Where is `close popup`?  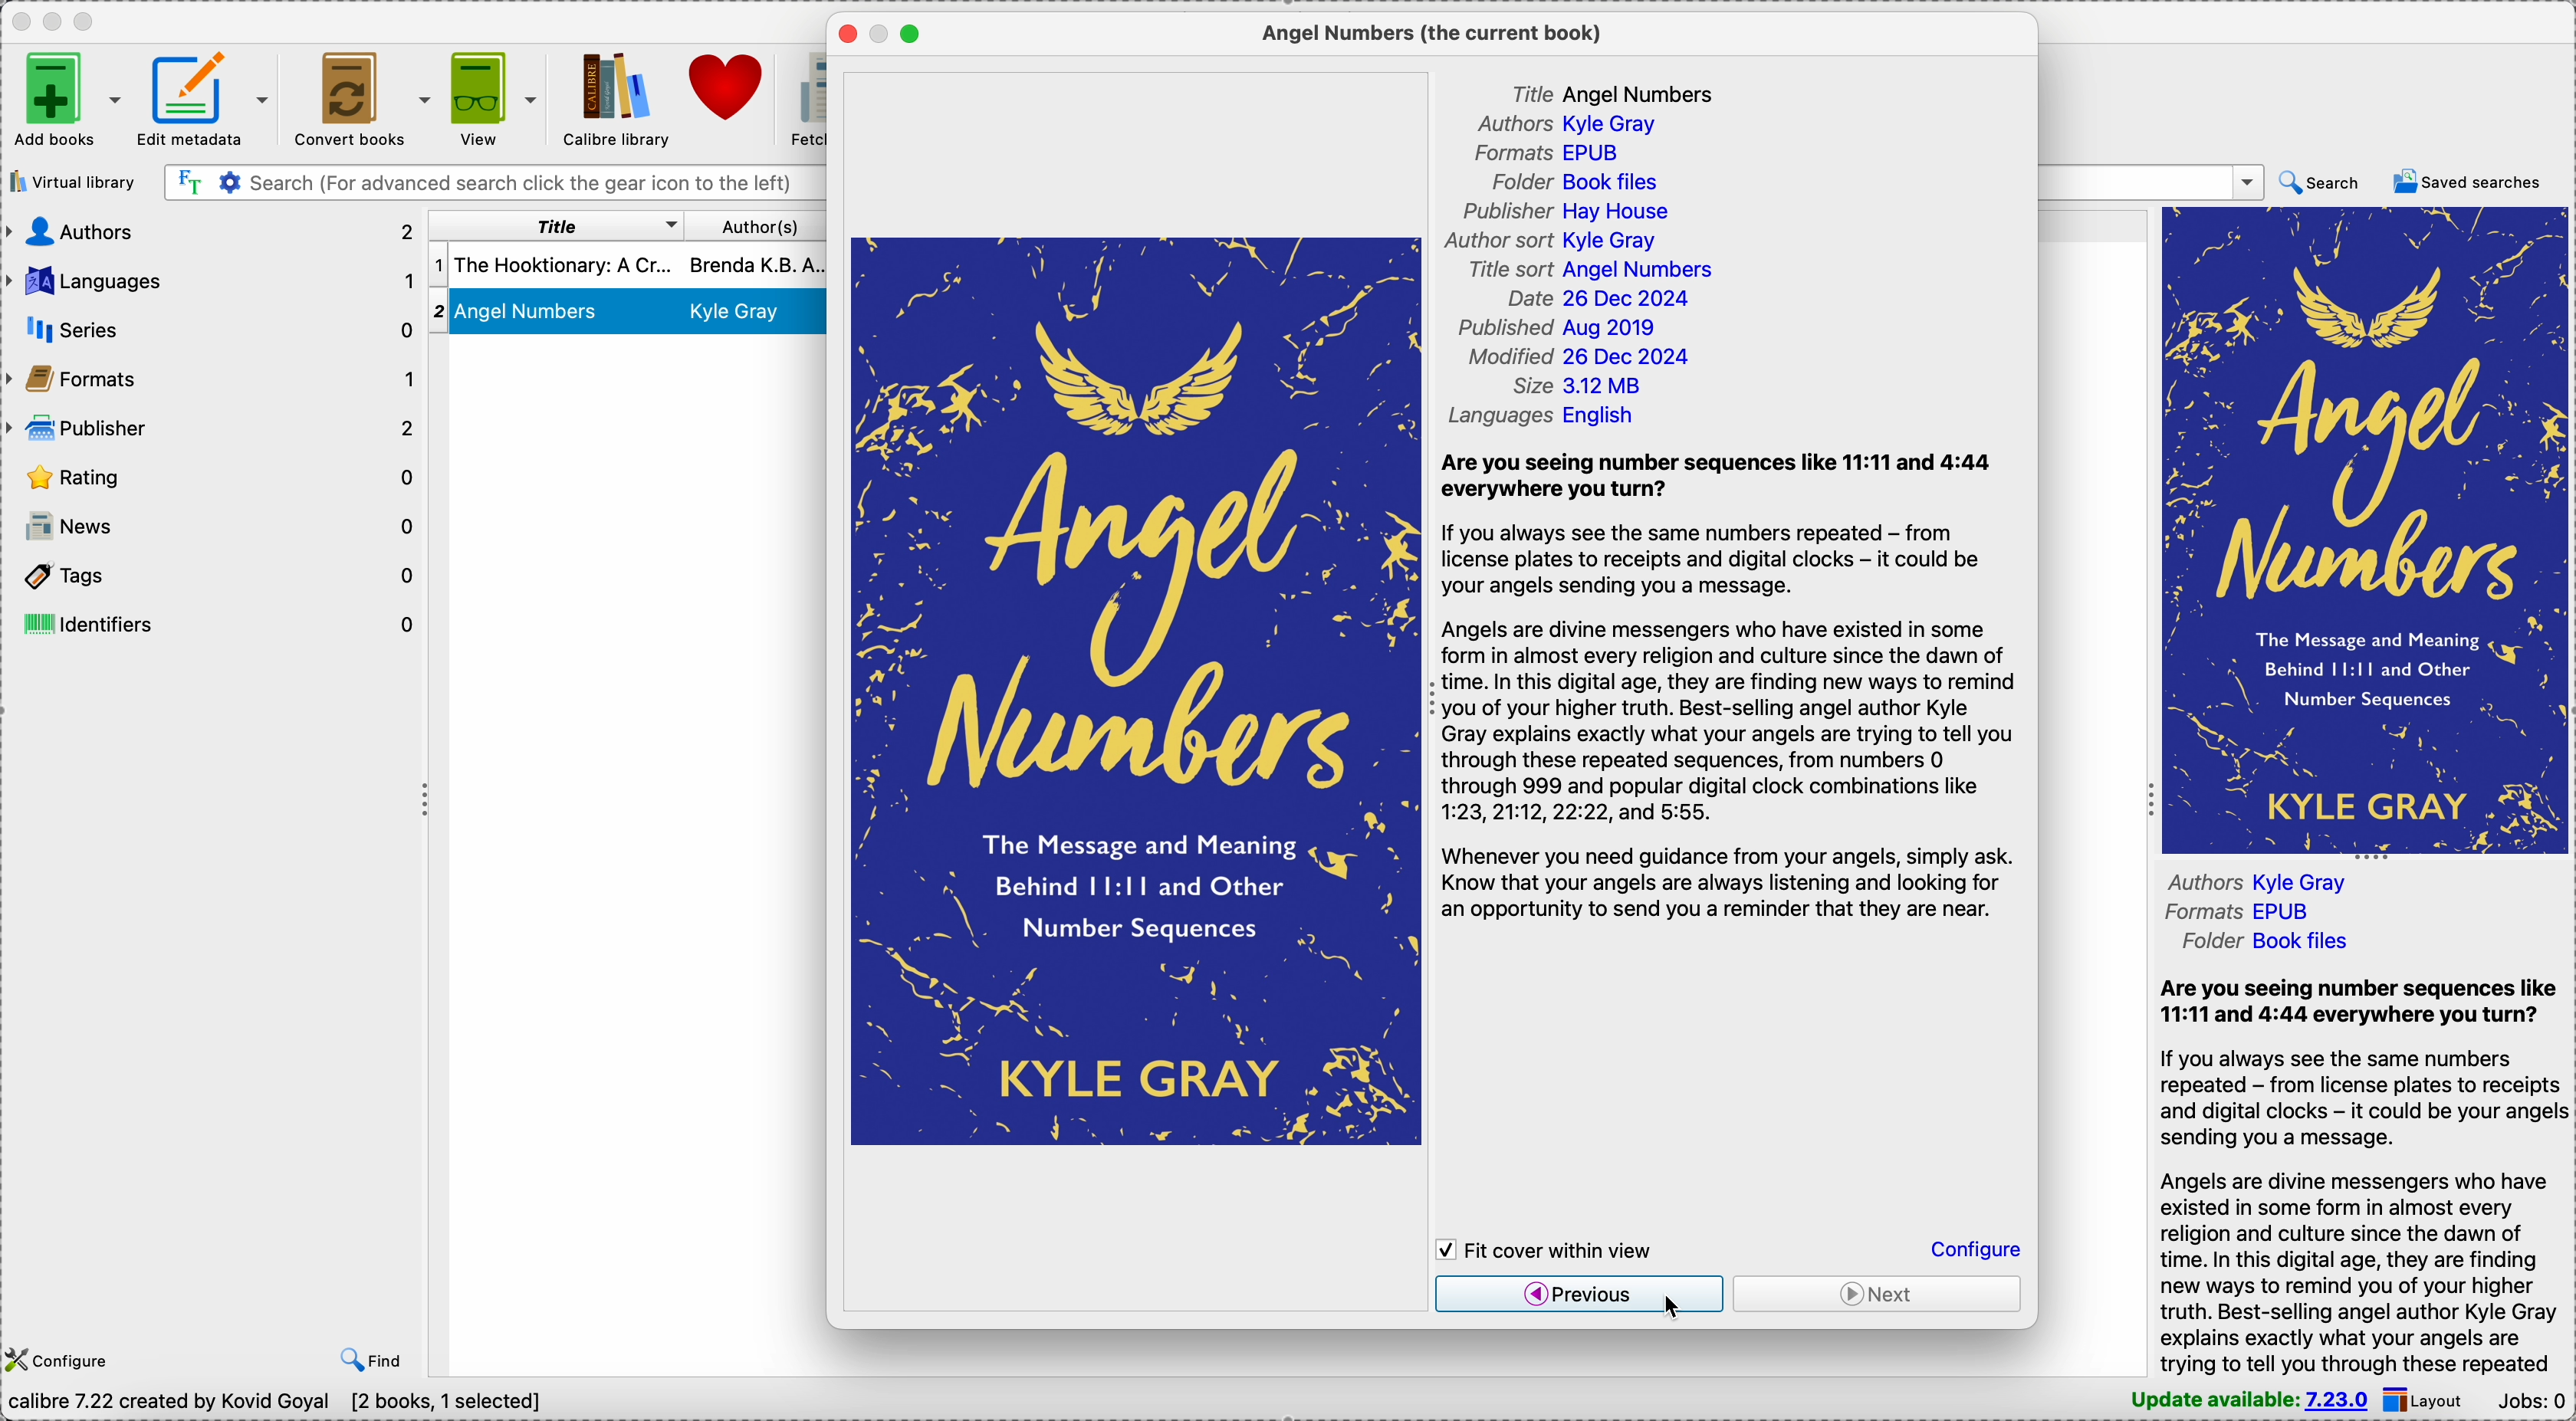 close popup is located at coordinates (845, 36).